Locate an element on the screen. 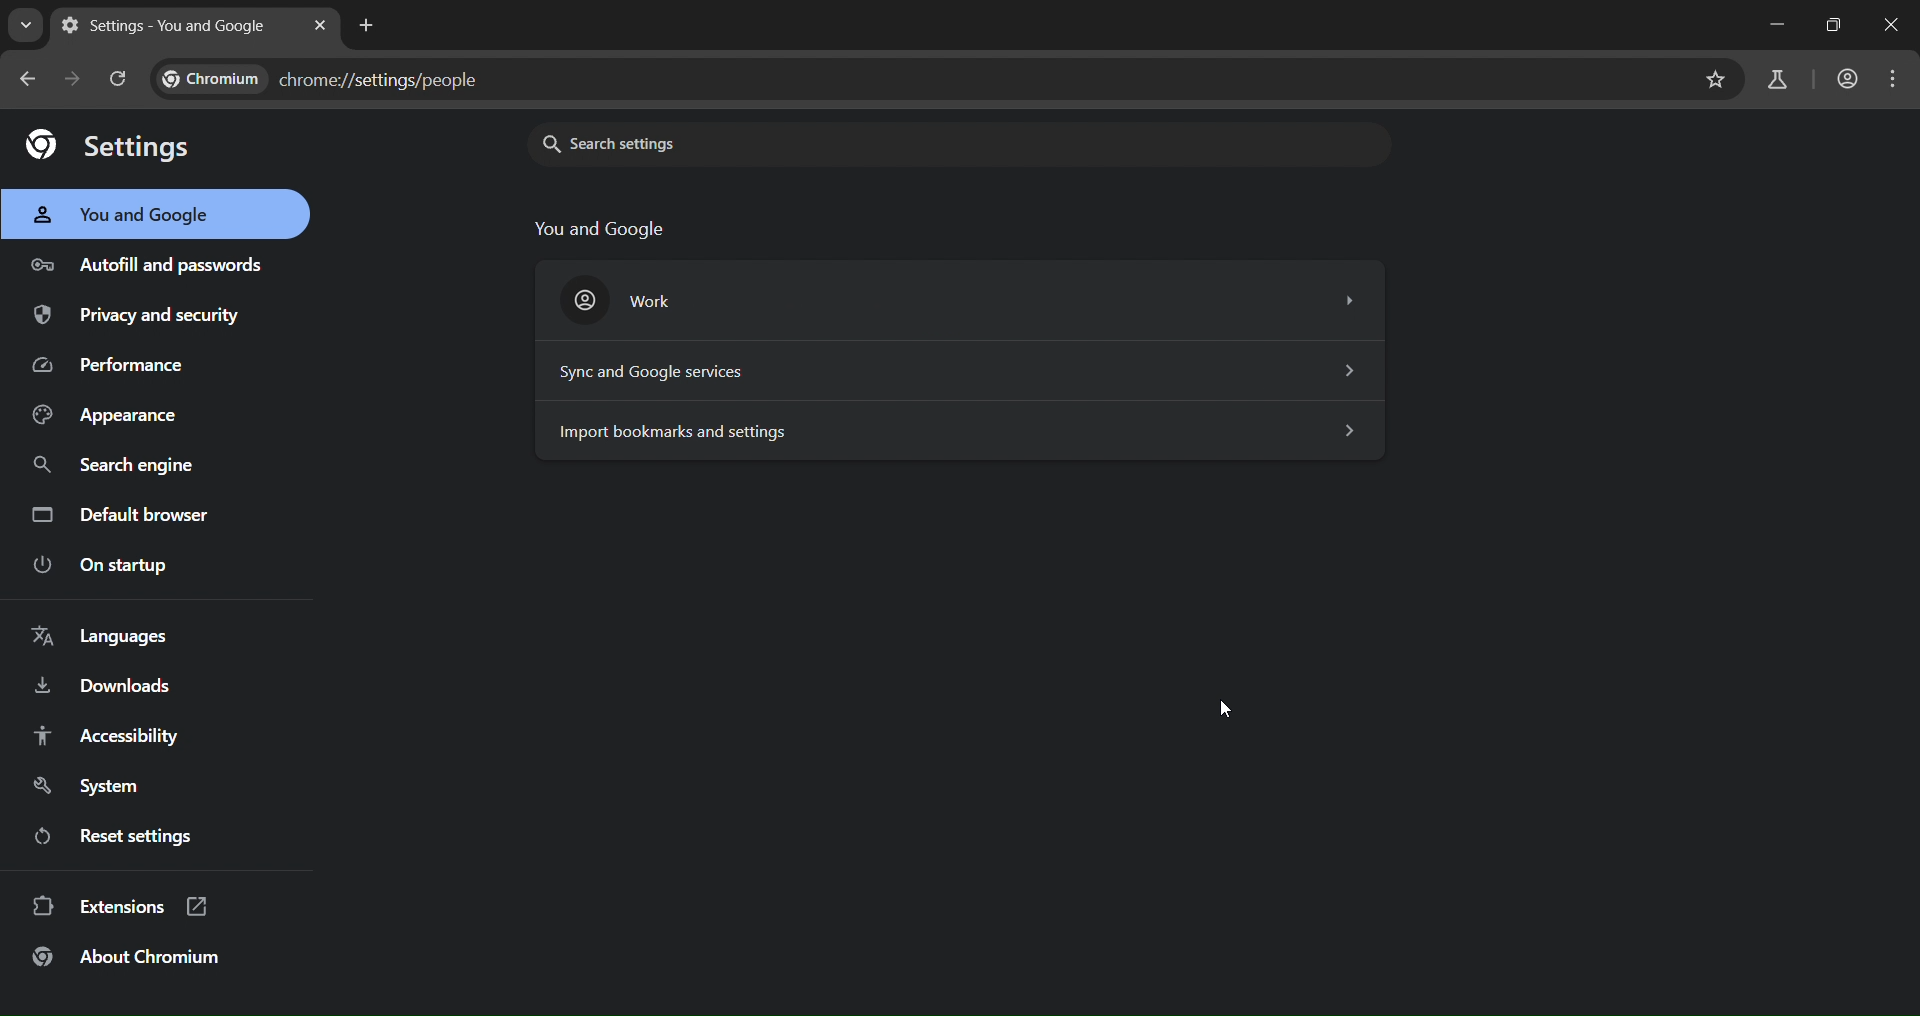 The image size is (1920, 1016). current tab is located at coordinates (167, 25).